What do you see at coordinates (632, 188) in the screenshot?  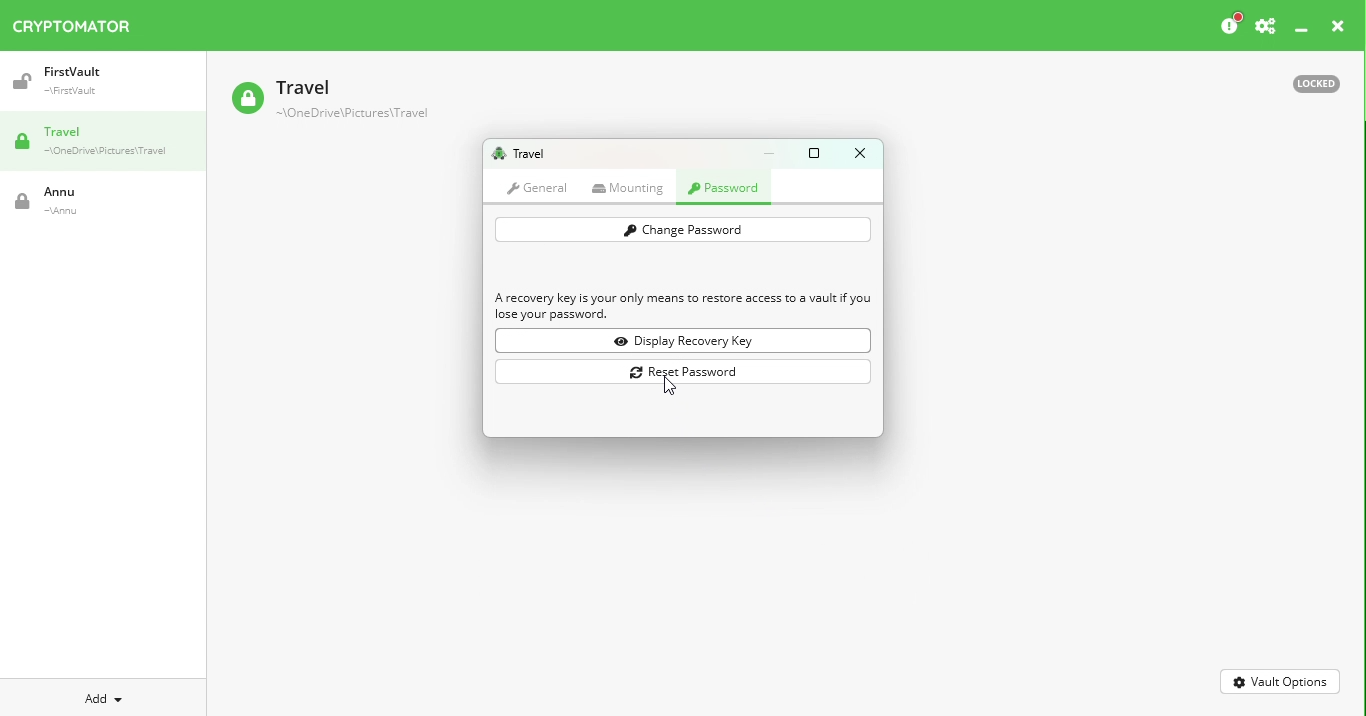 I see `Mounting` at bounding box center [632, 188].